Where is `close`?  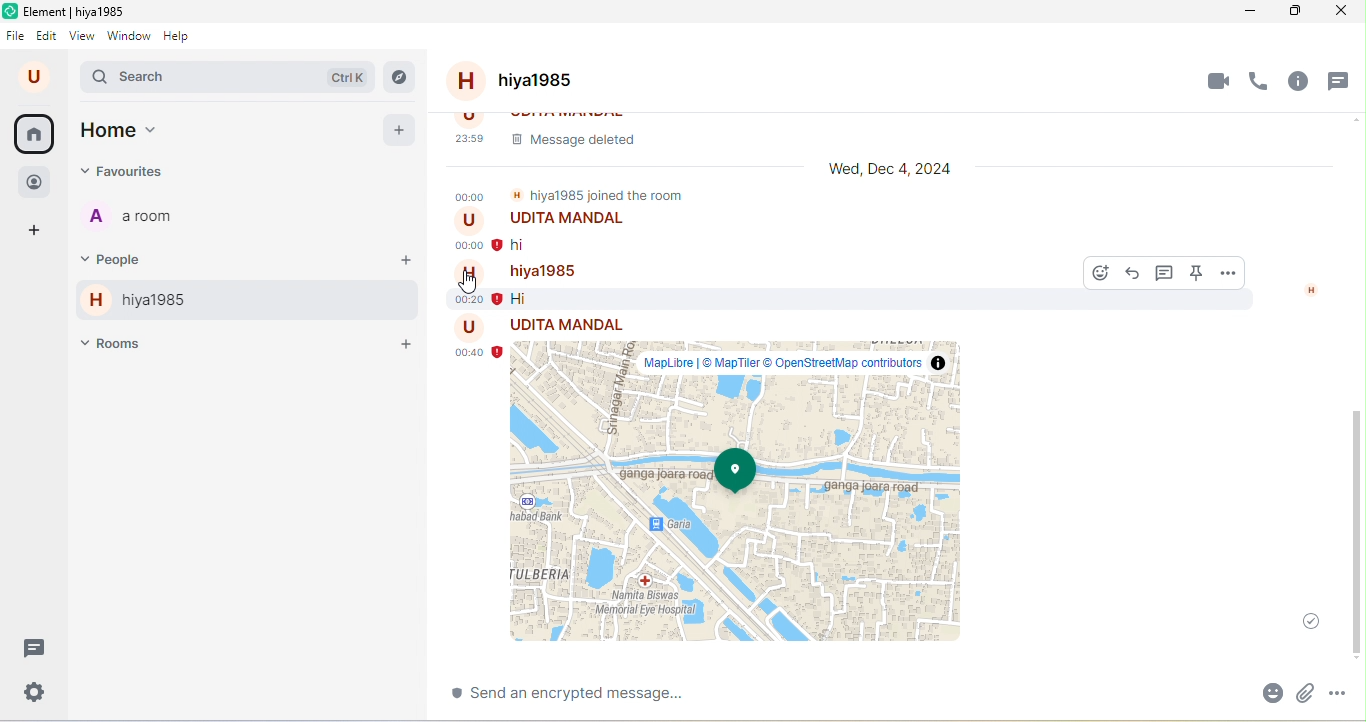
close is located at coordinates (1345, 15).